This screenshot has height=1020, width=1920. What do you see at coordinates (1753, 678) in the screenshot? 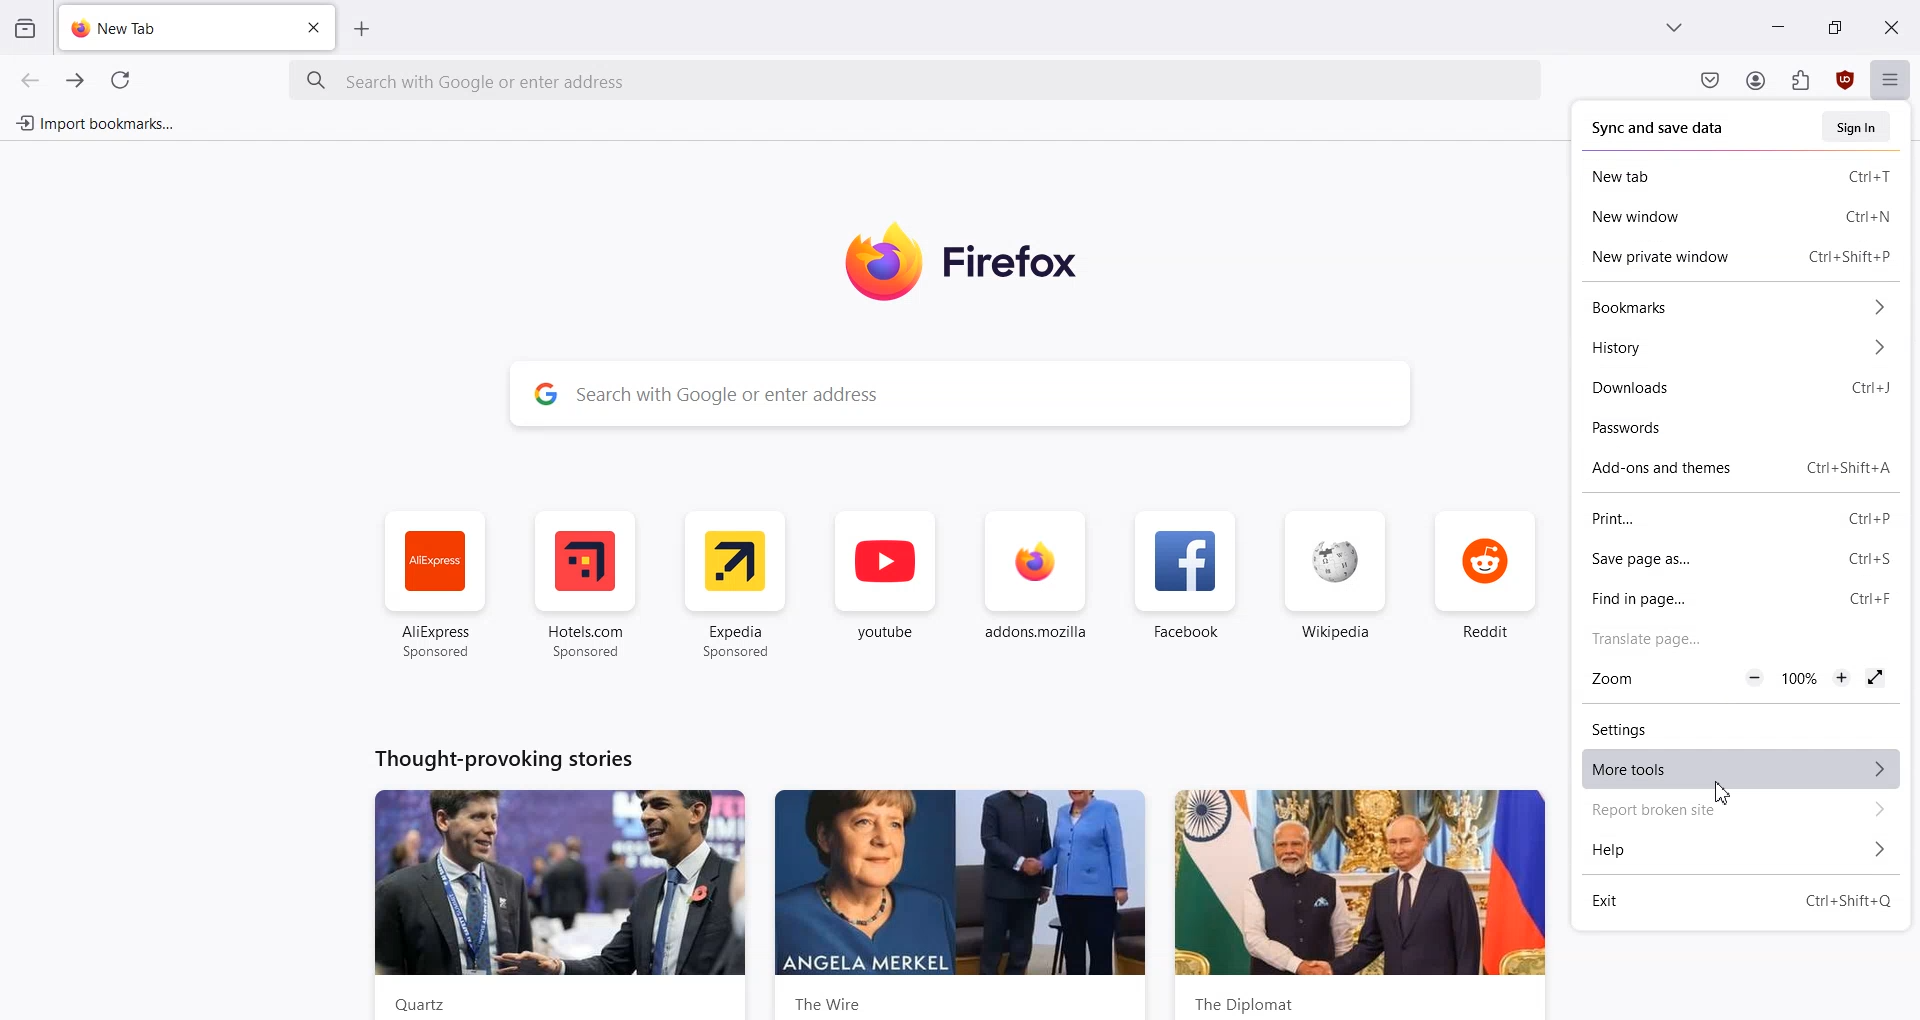
I see `Zoom Out` at bounding box center [1753, 678].